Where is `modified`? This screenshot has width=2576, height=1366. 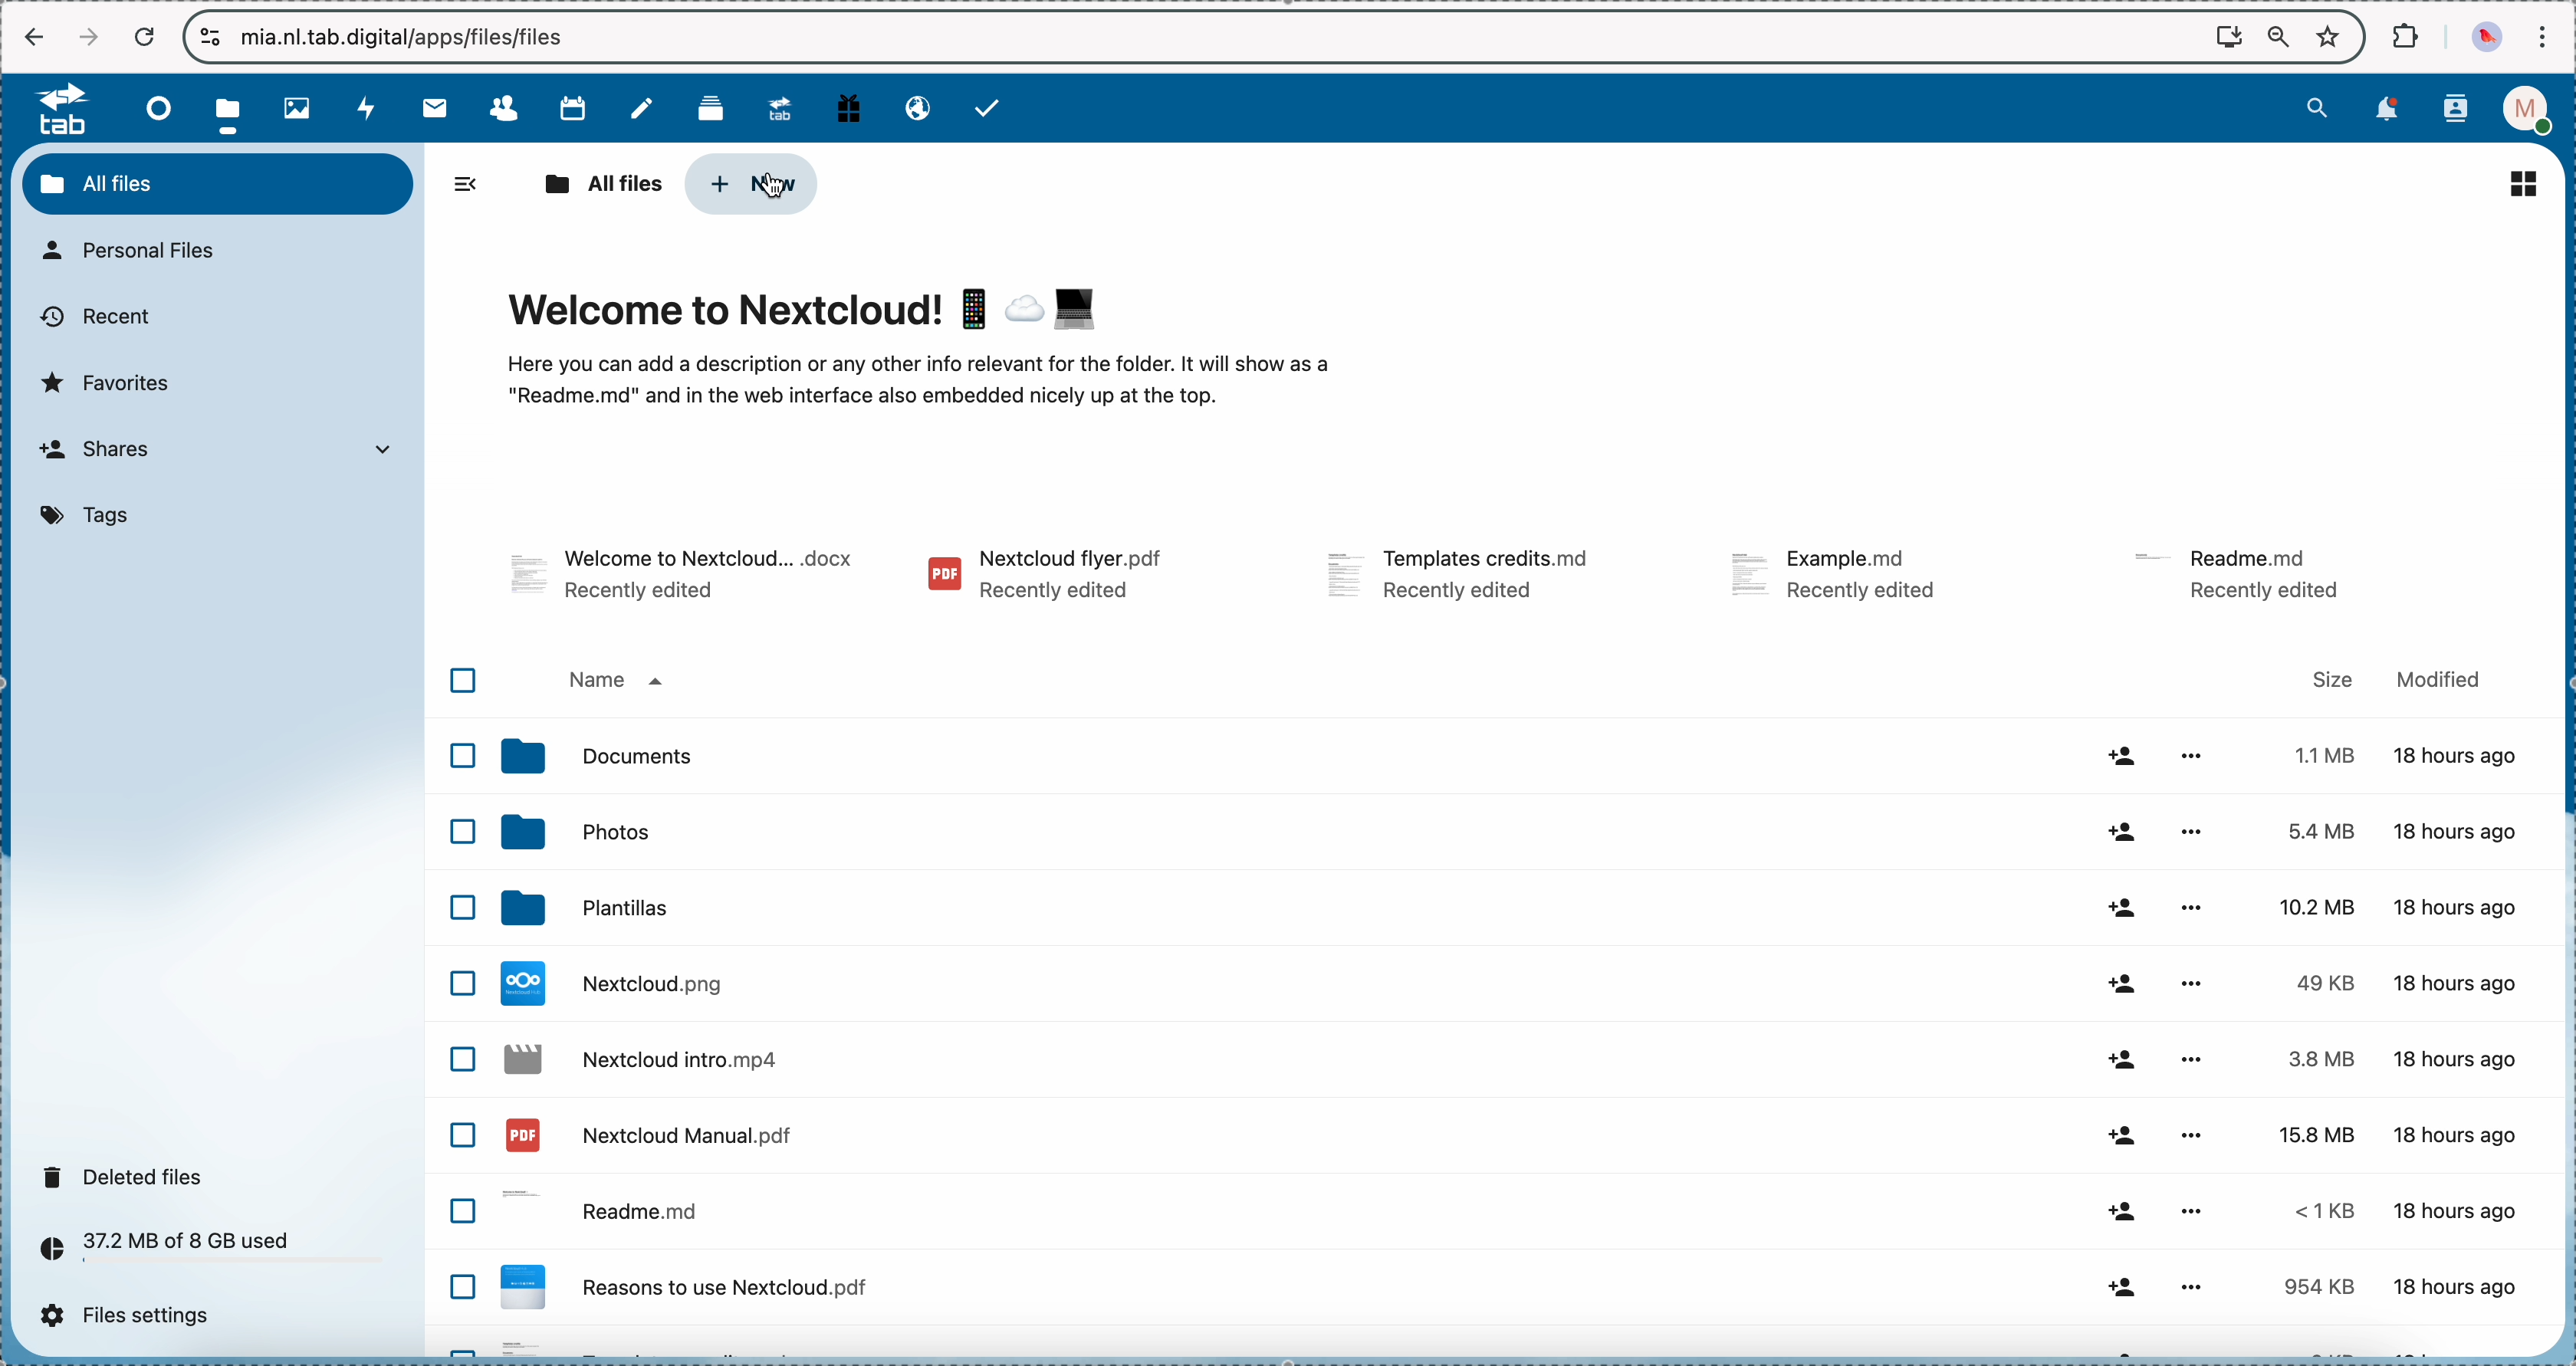 modified is located at coordinates (2435, 680).